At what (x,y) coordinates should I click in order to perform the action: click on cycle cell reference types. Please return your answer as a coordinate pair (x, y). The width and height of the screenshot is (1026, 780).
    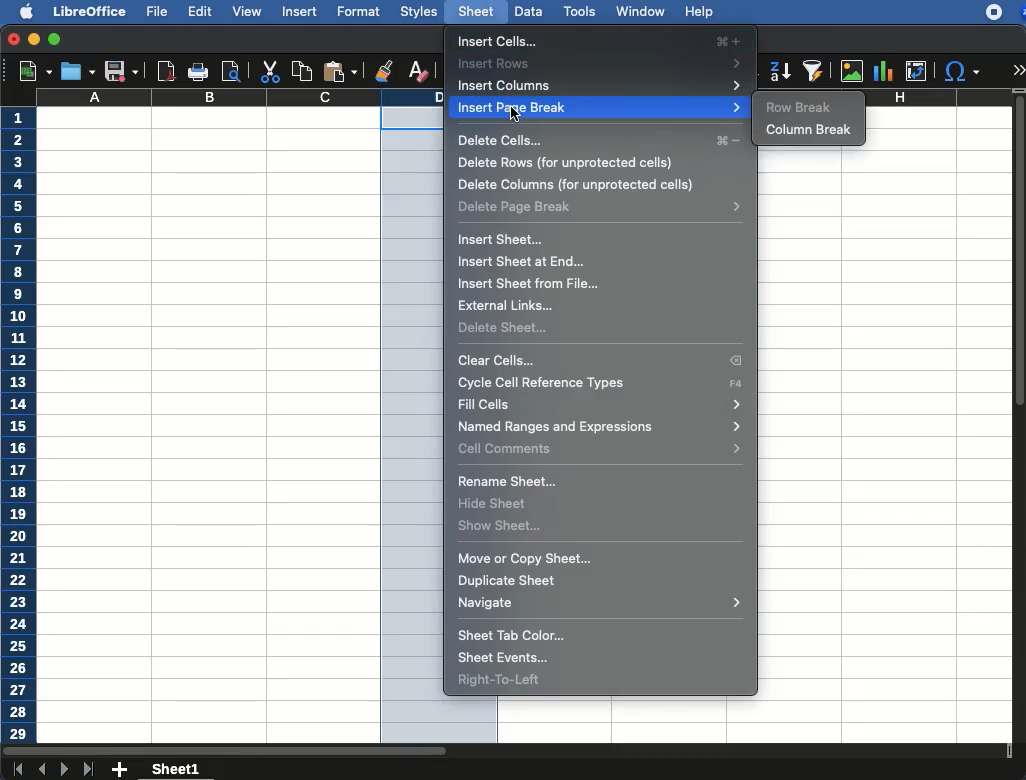
    Looking at the image, I should click on (605, 383).